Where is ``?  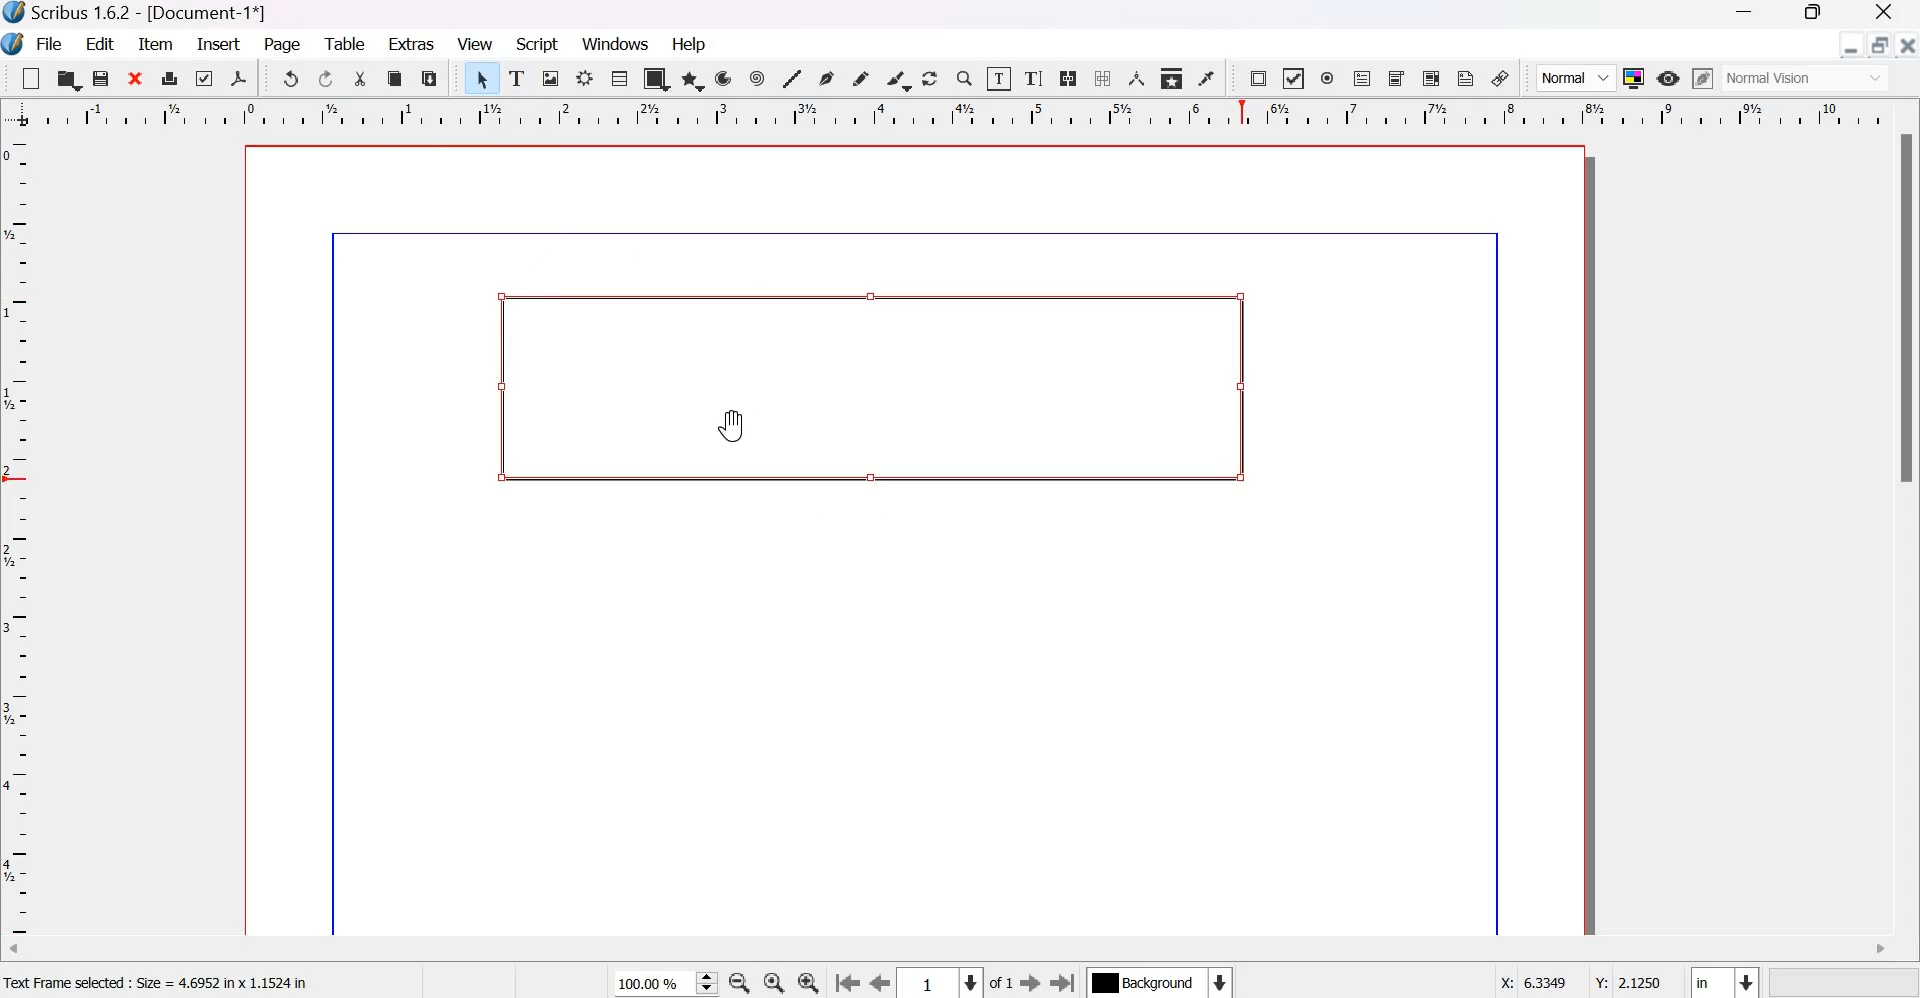  is located at coordinates (964, 77).